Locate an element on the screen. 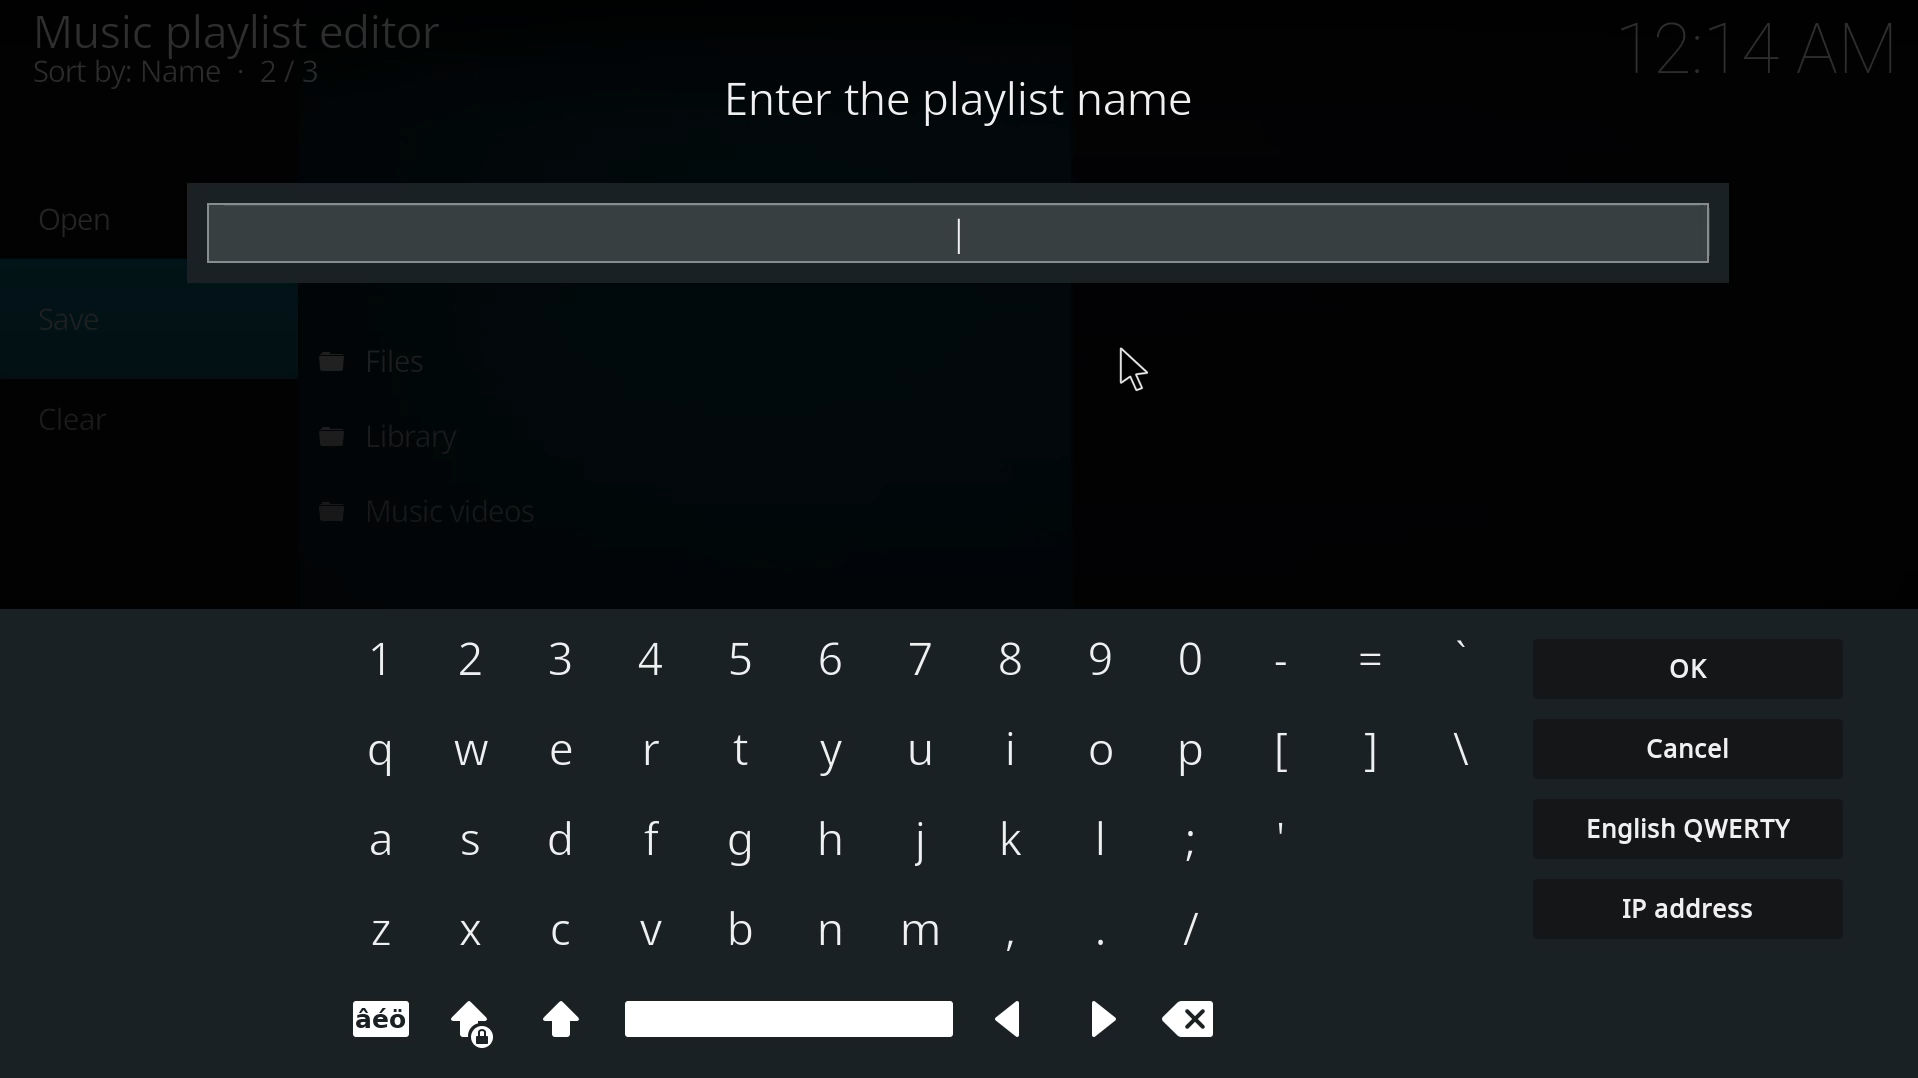 The image size is (1918, 1078). library is located at coordinates (401, 436).